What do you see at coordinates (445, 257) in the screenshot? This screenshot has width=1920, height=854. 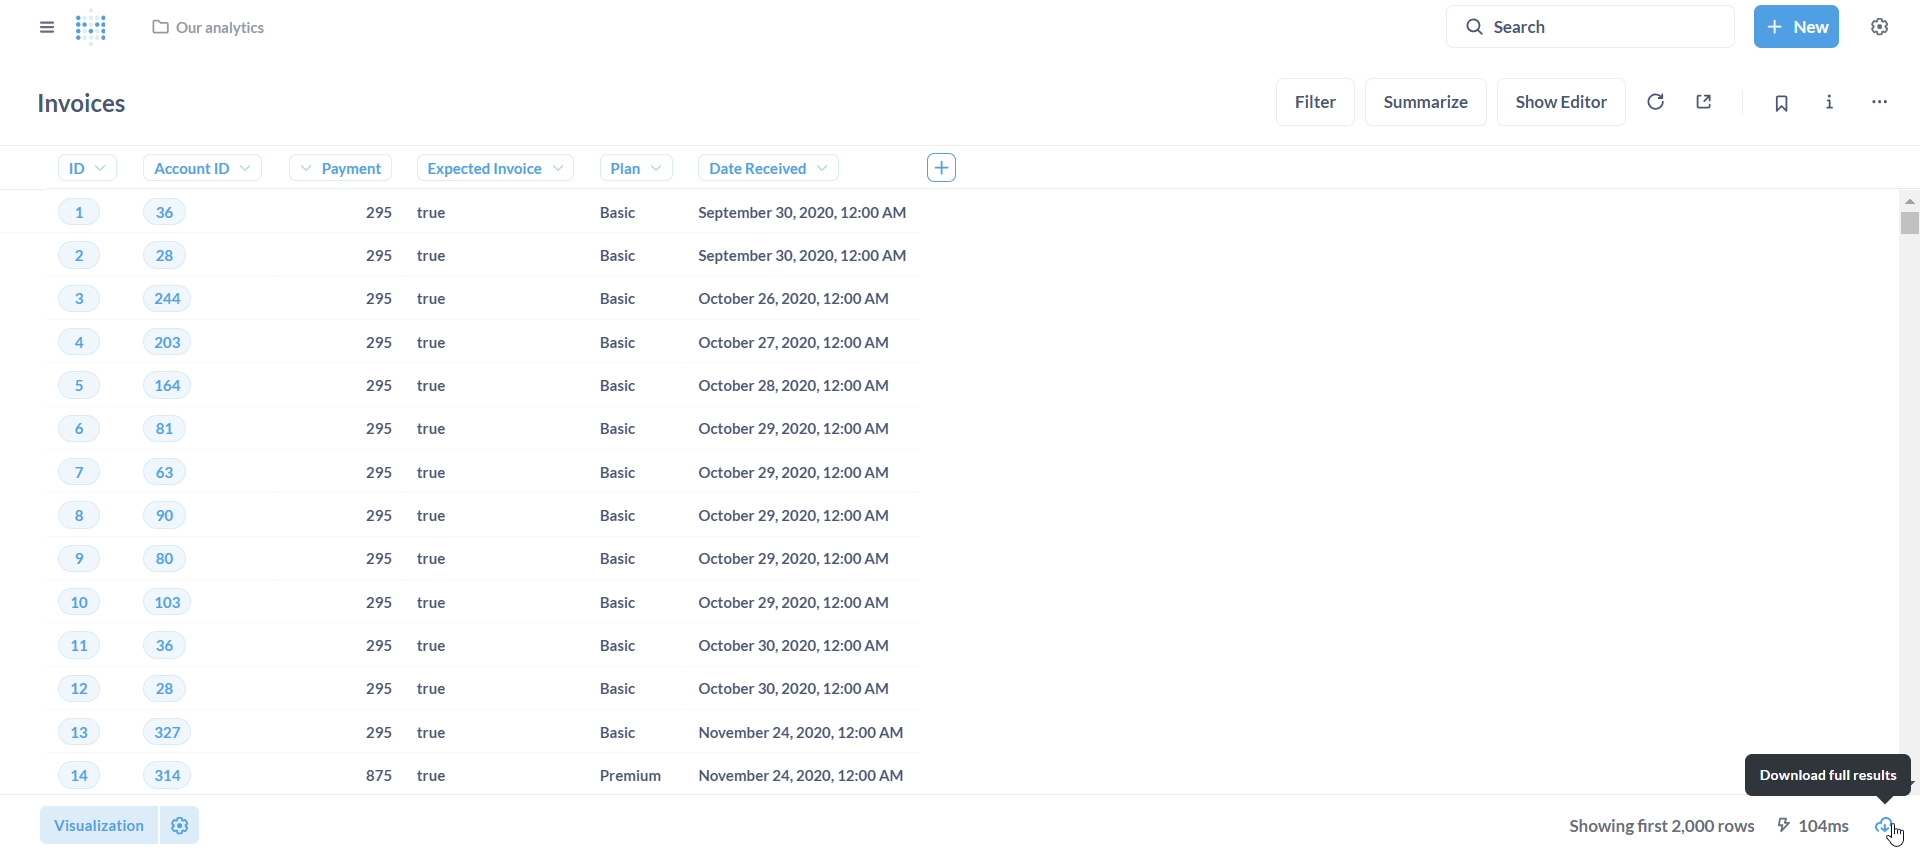 I see `true` at bounding box center [445, 257].